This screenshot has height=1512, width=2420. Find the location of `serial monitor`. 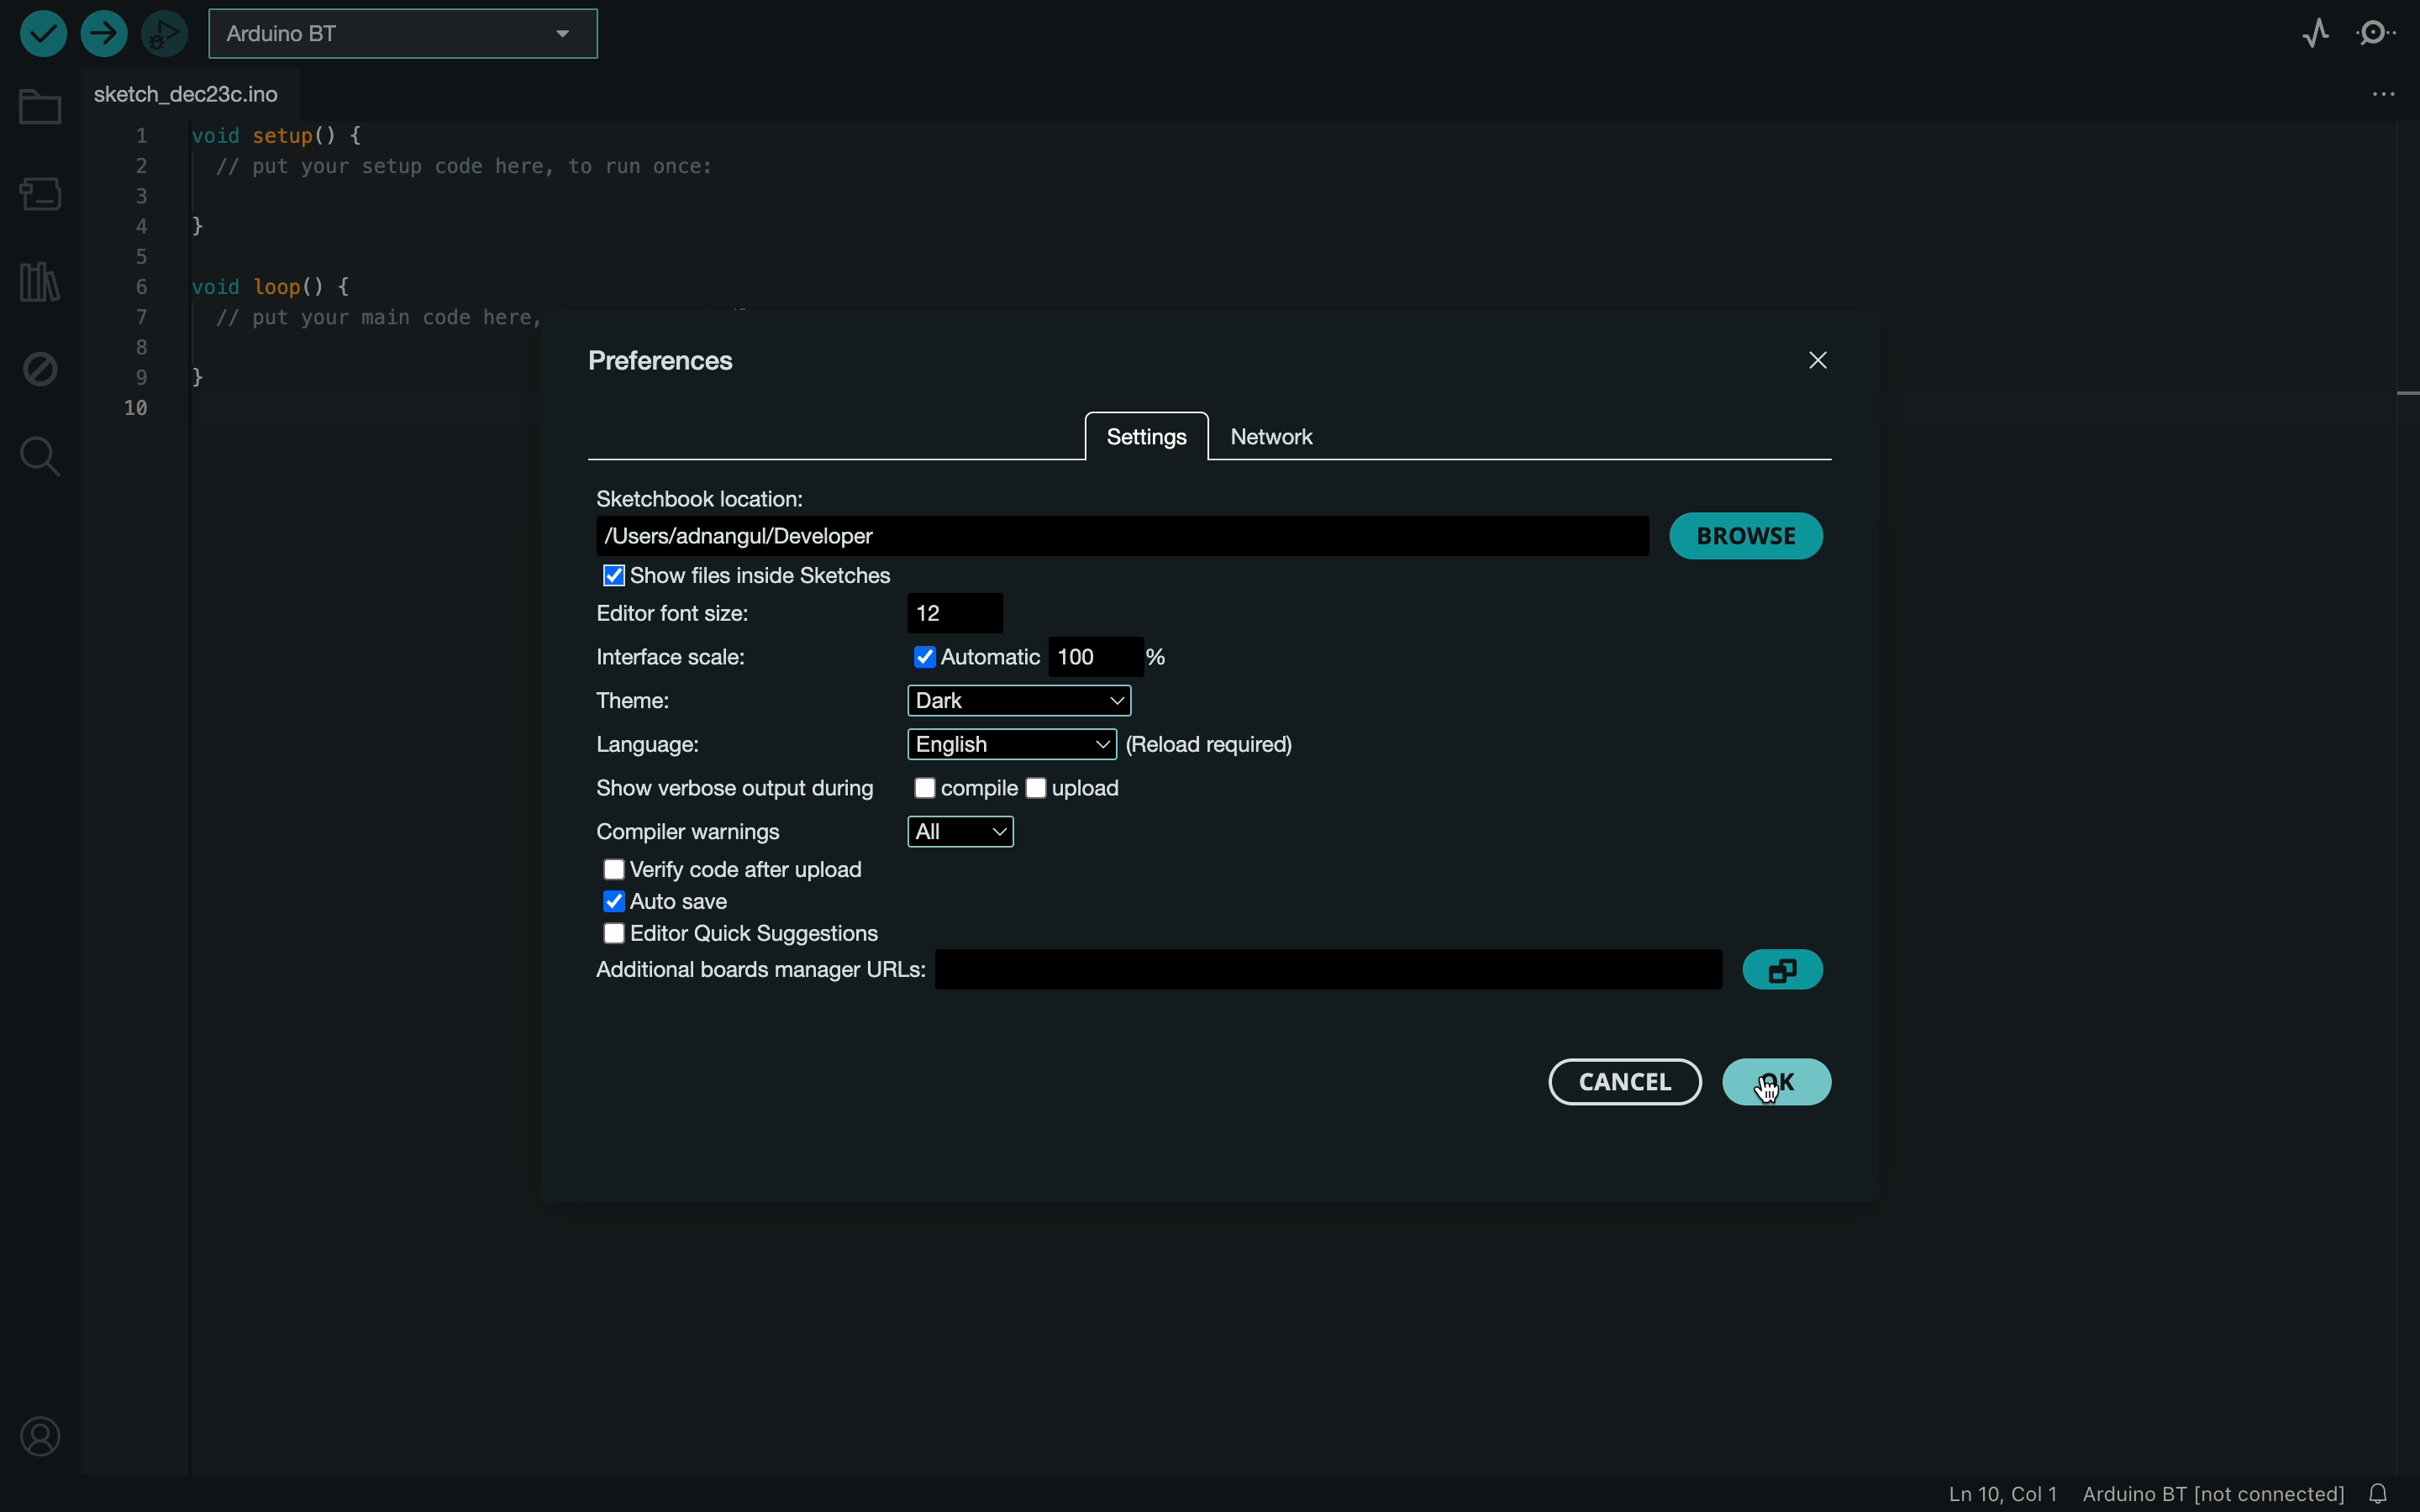

serial monitor is located at coordinates (2387, 29).